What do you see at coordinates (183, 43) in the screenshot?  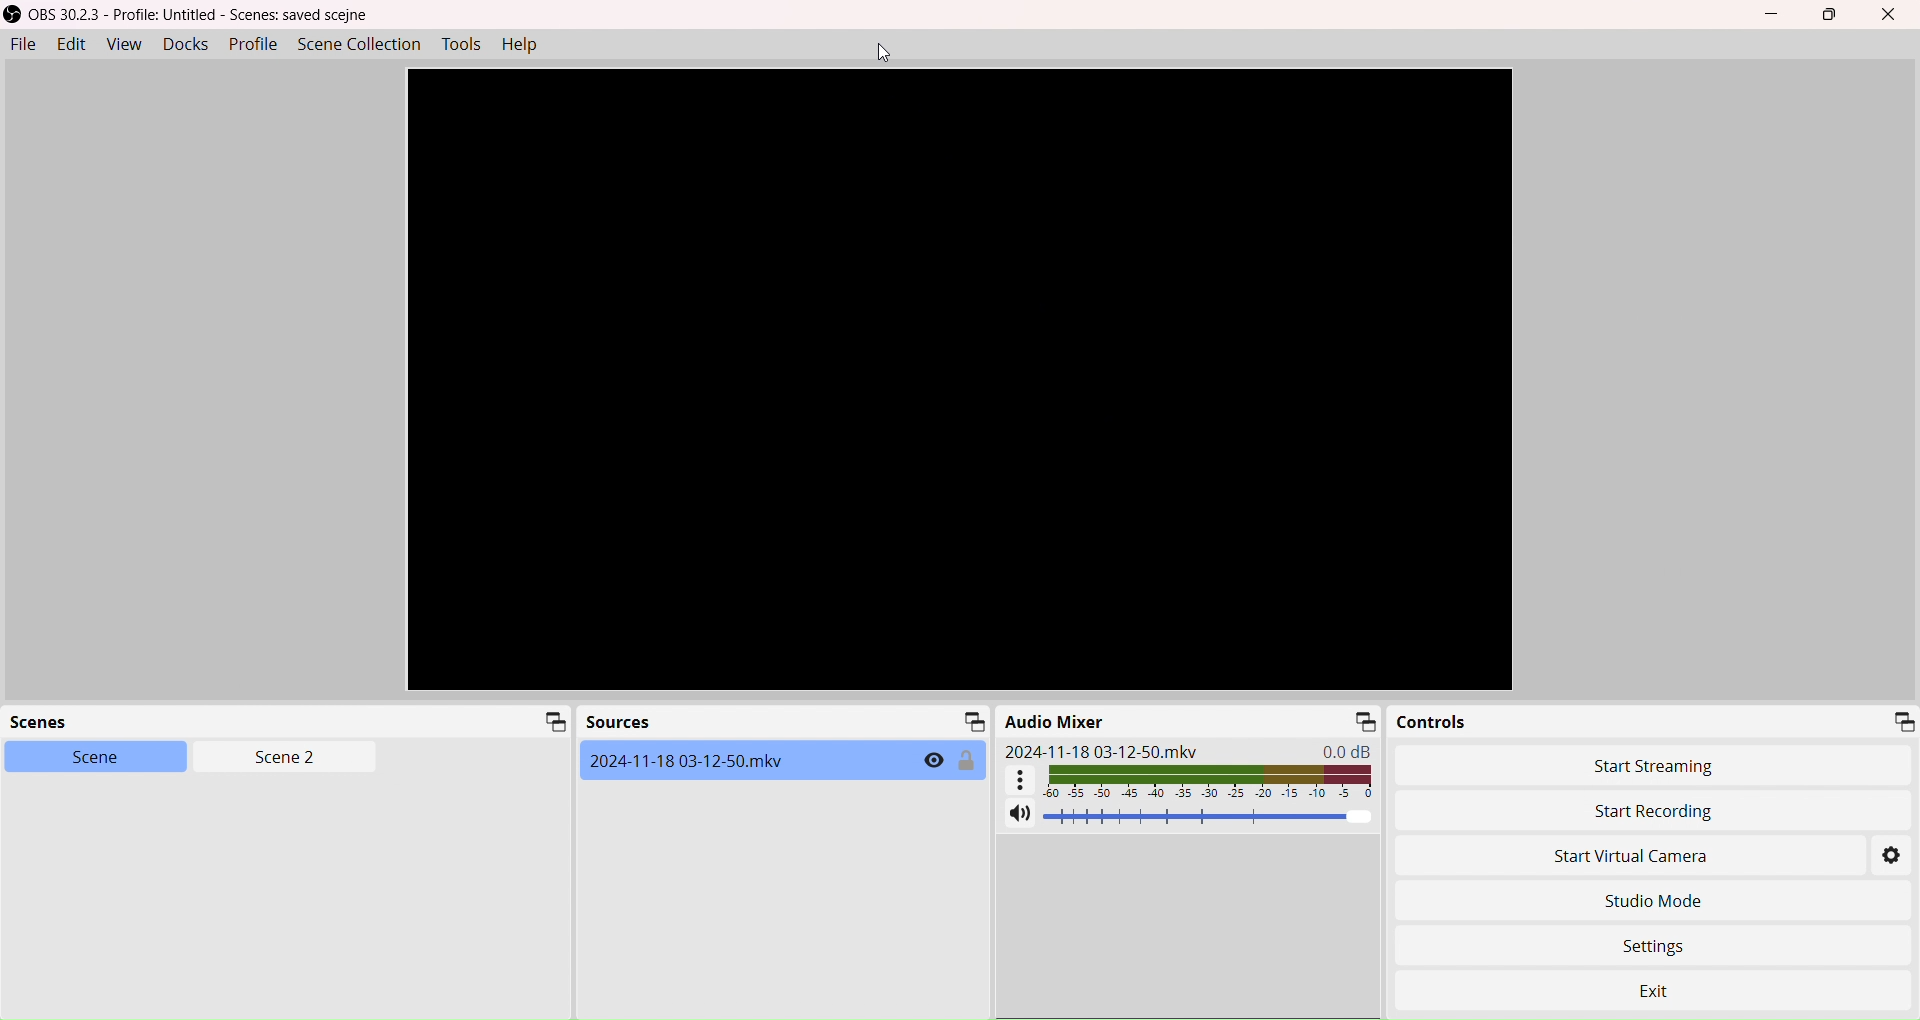 I see `Docks` at bounding box center [183, 43].